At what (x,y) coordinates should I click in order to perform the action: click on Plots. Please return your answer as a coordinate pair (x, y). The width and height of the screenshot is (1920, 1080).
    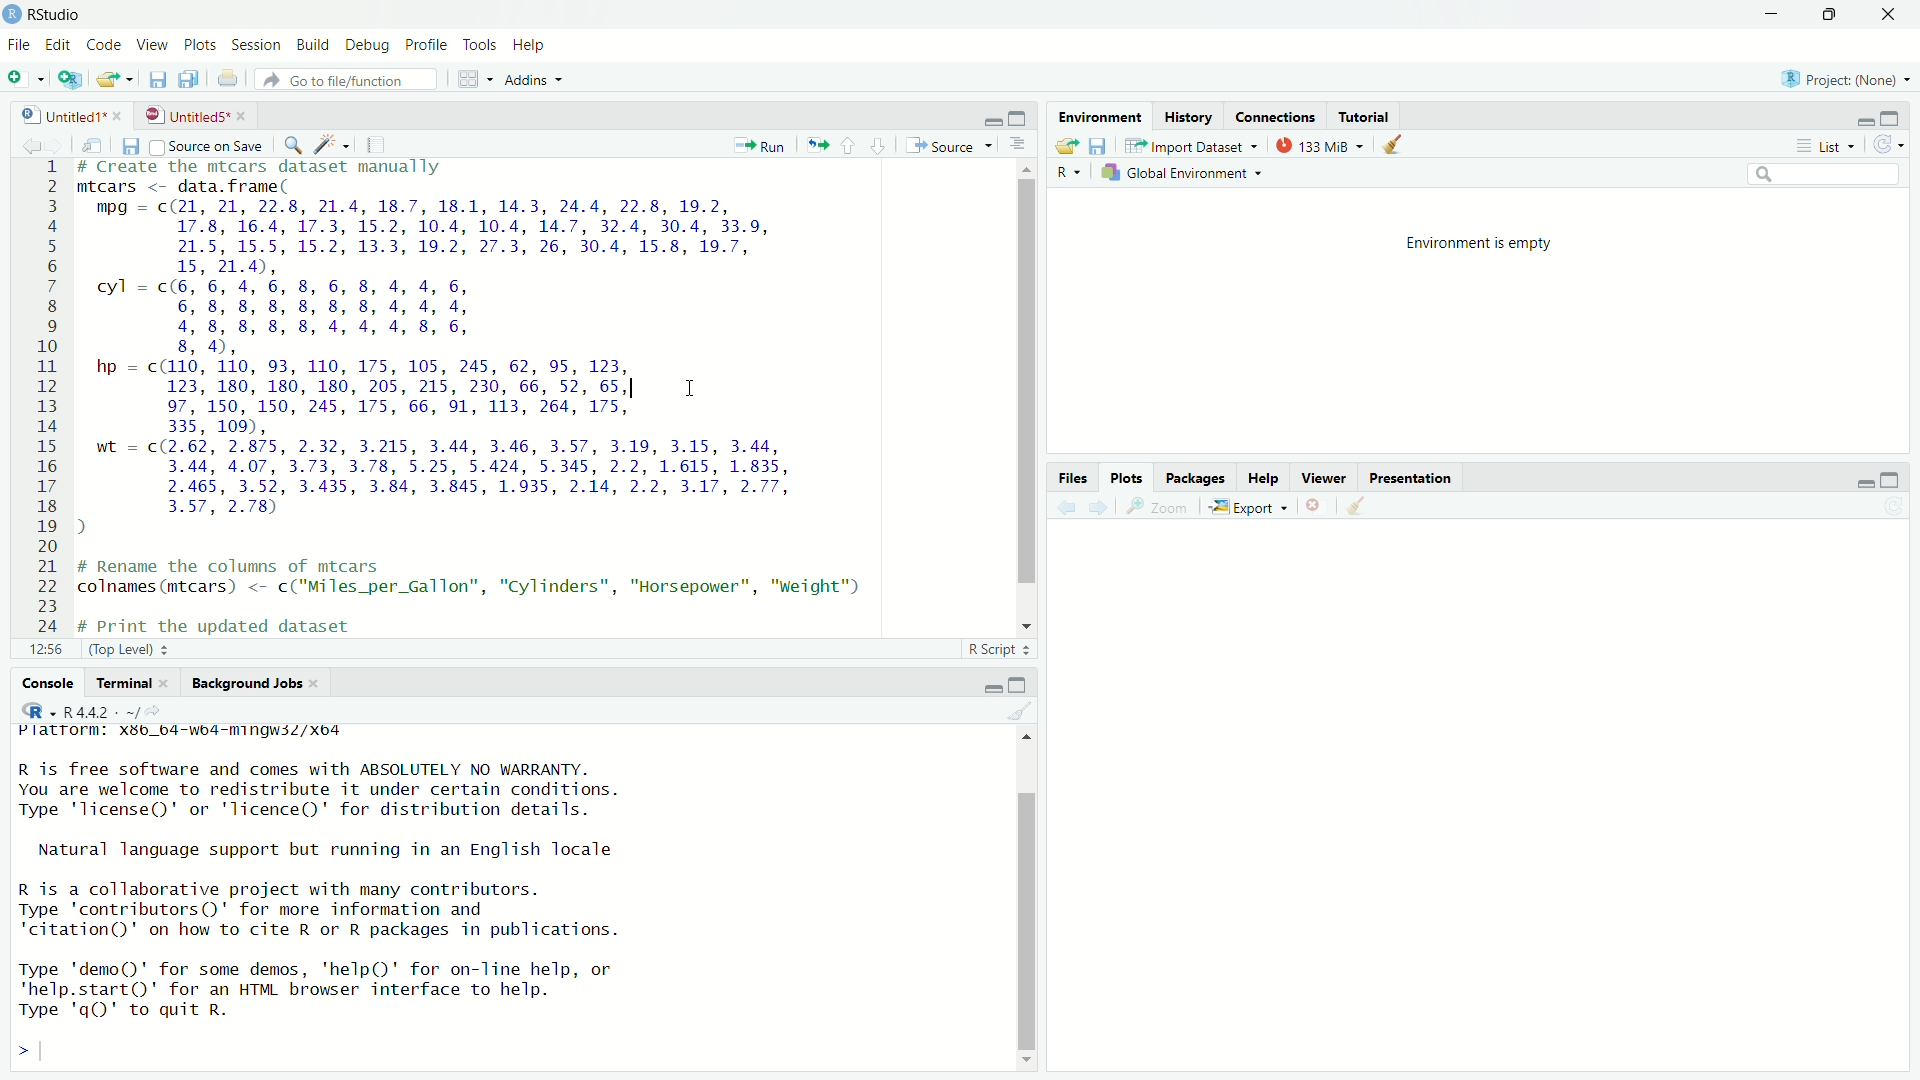
    Looking at the image, I should click on (198, 43).